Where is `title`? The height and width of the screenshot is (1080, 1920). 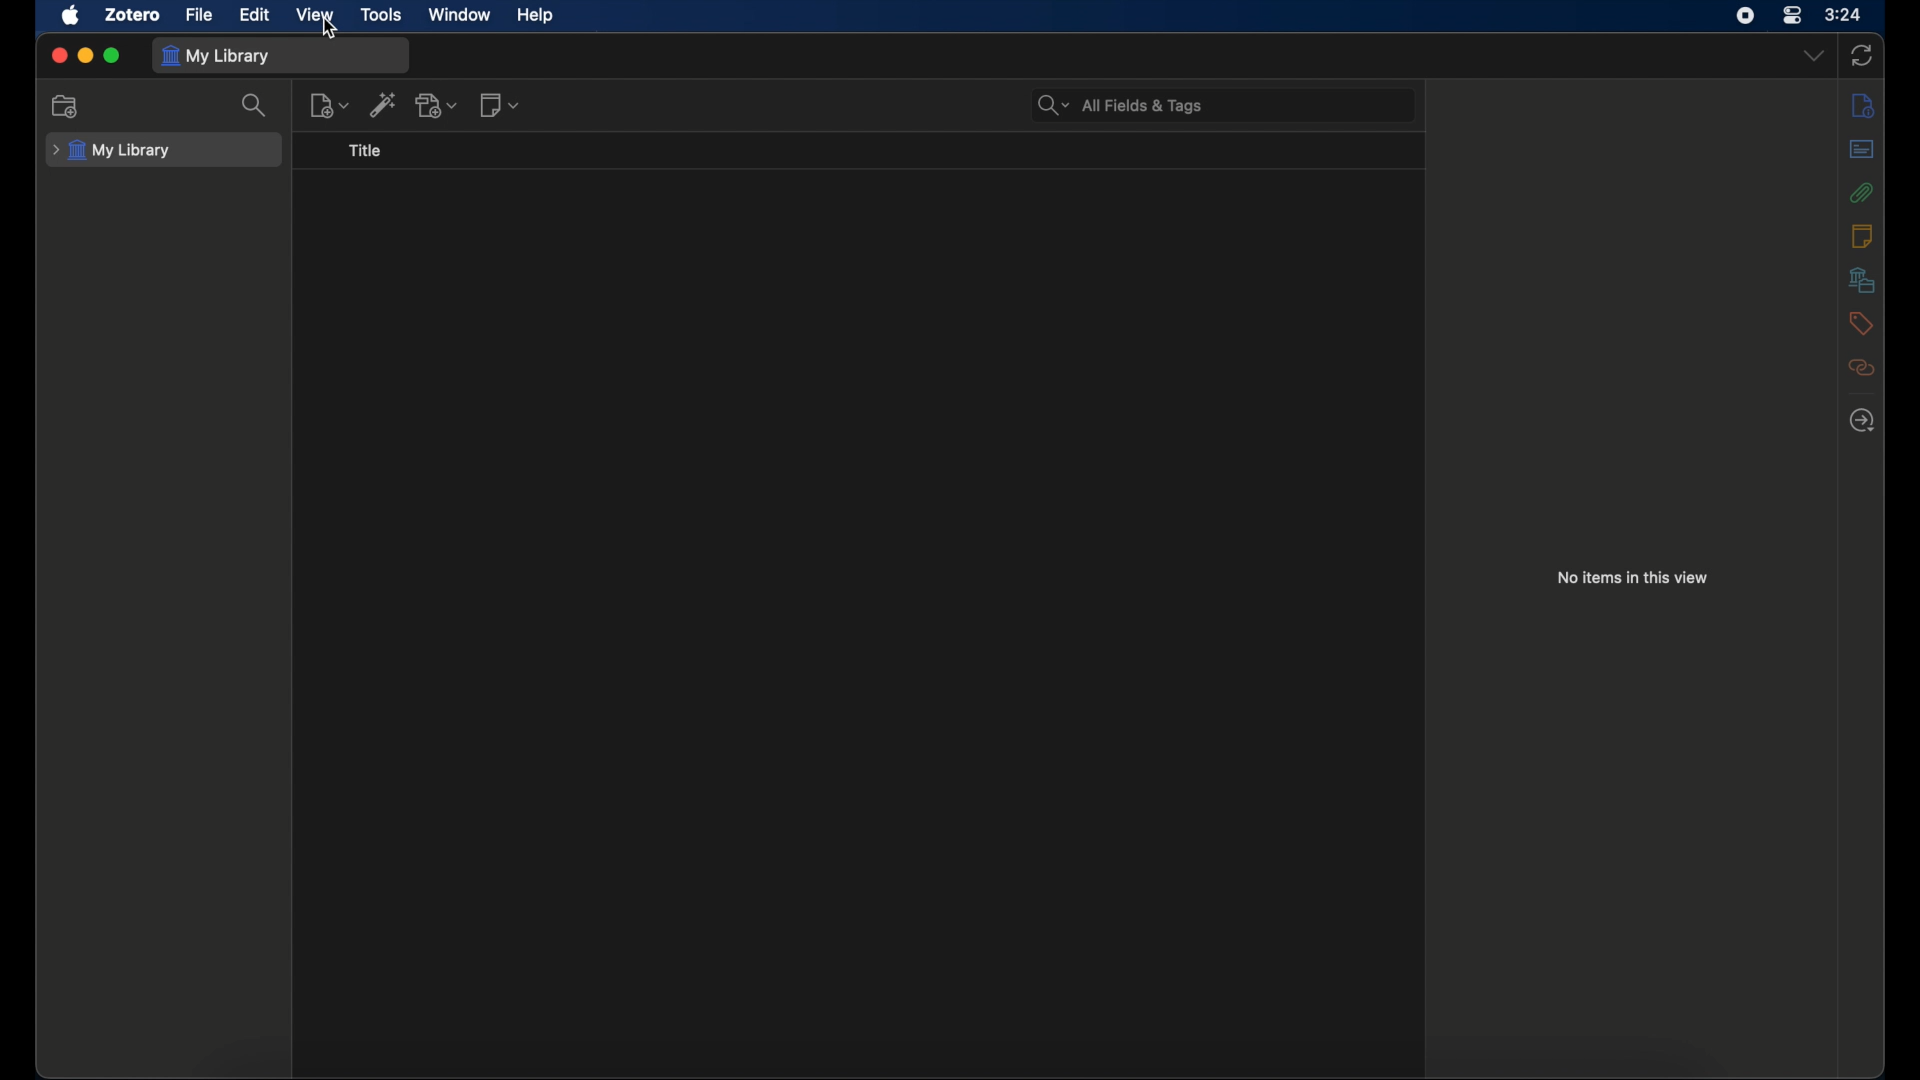
title is located at coordinates (367, 151).